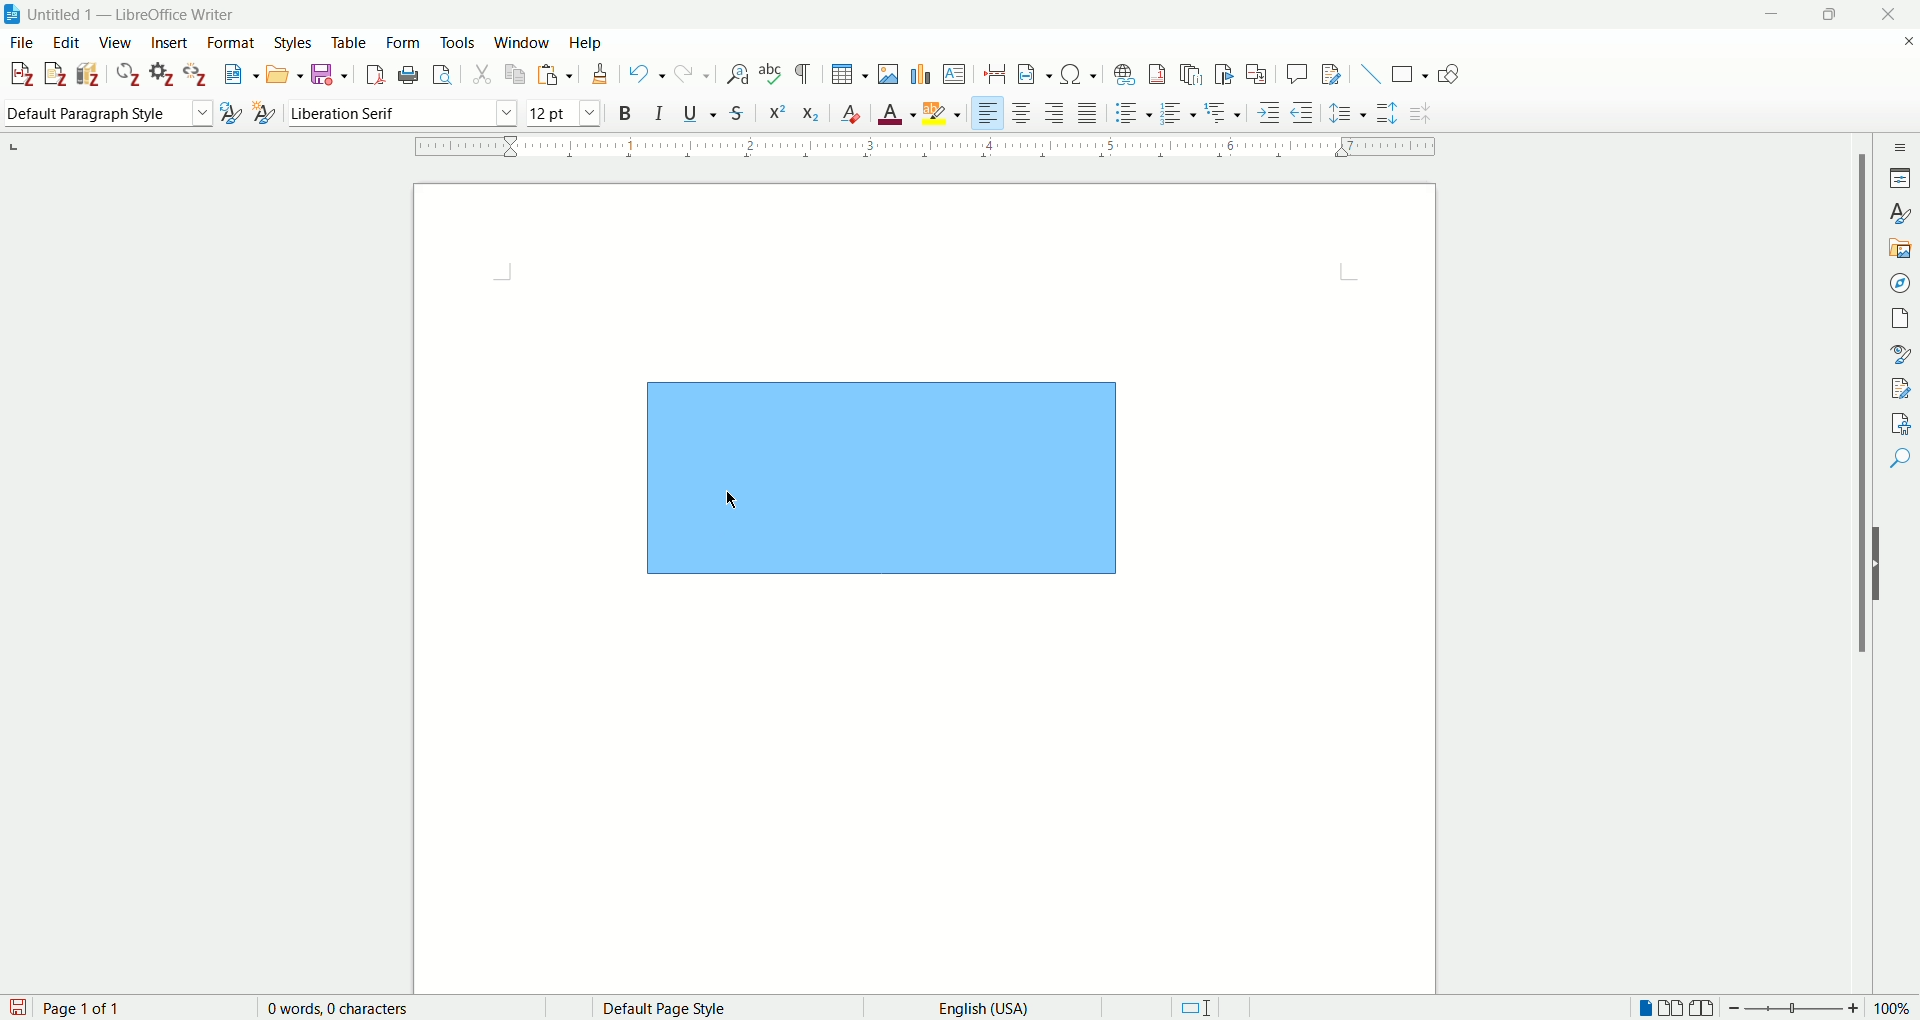  What do you see at coordinates (992, 1007) in the screenshot?
I see `English(USA)` at bounding box center [992, 1007].